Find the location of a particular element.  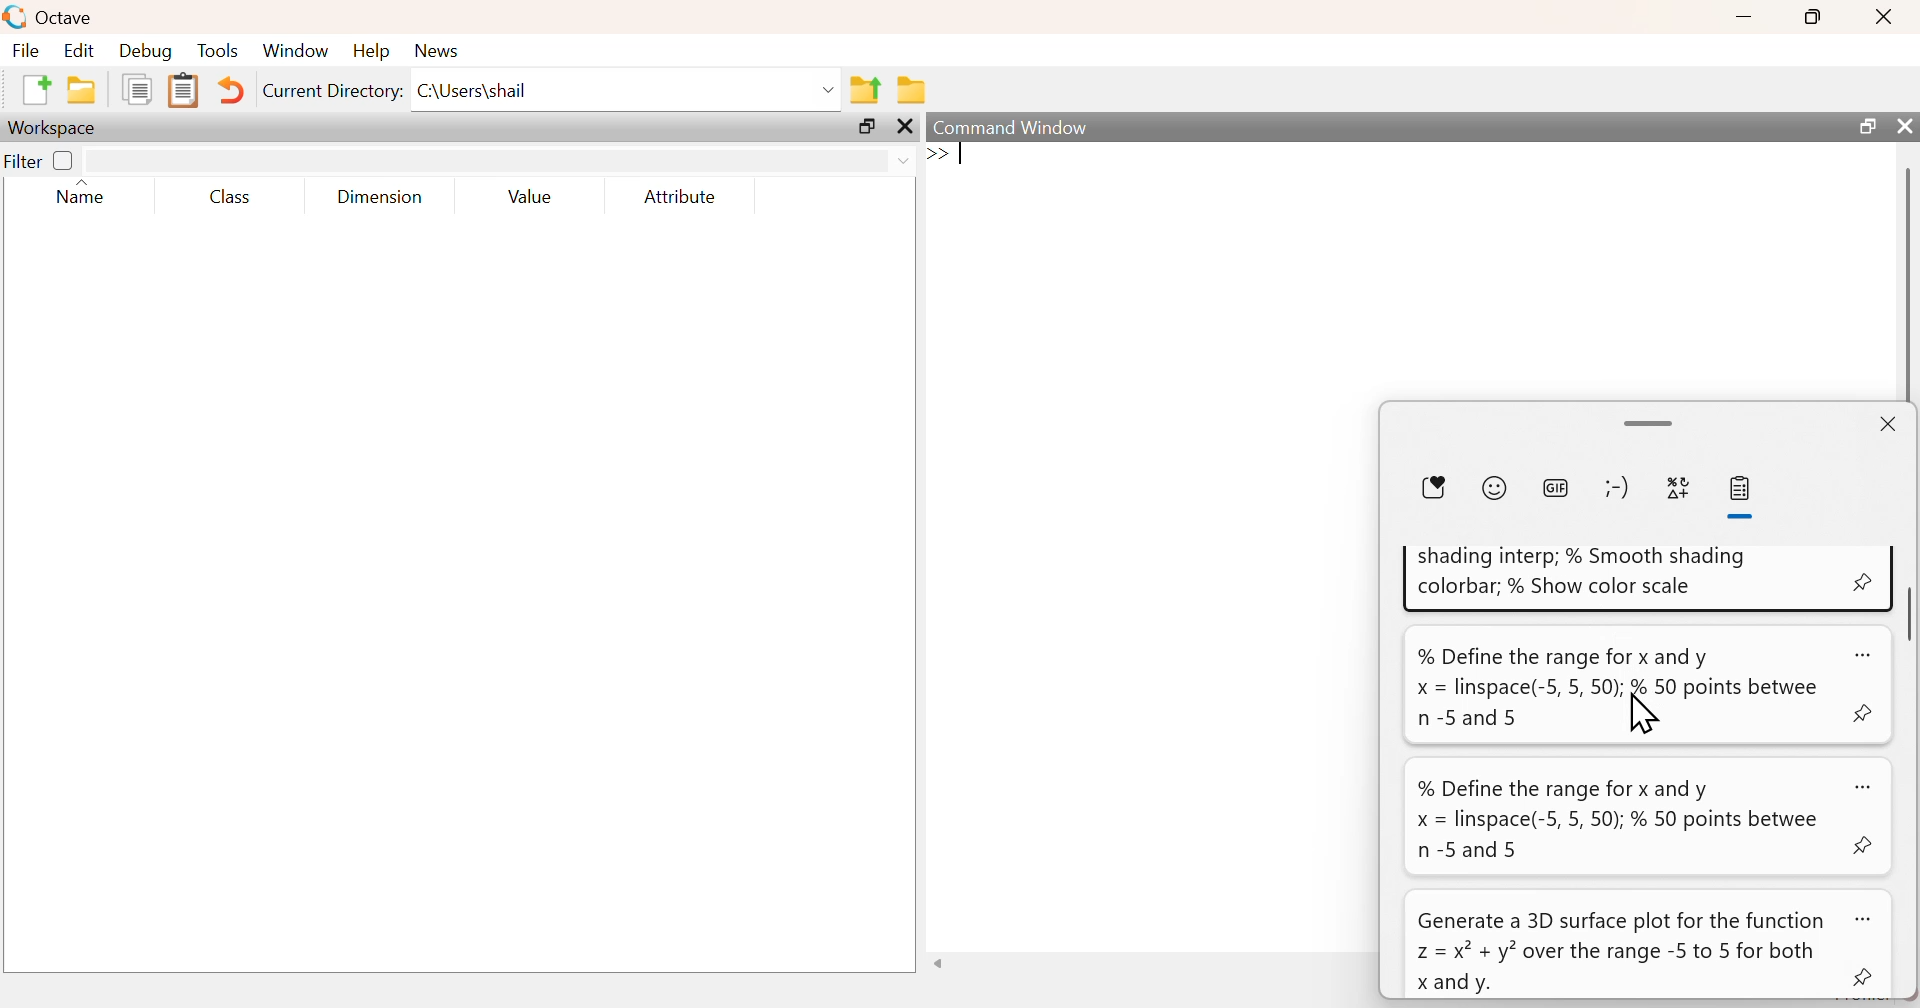

close is located at coordinates (1887, 16).